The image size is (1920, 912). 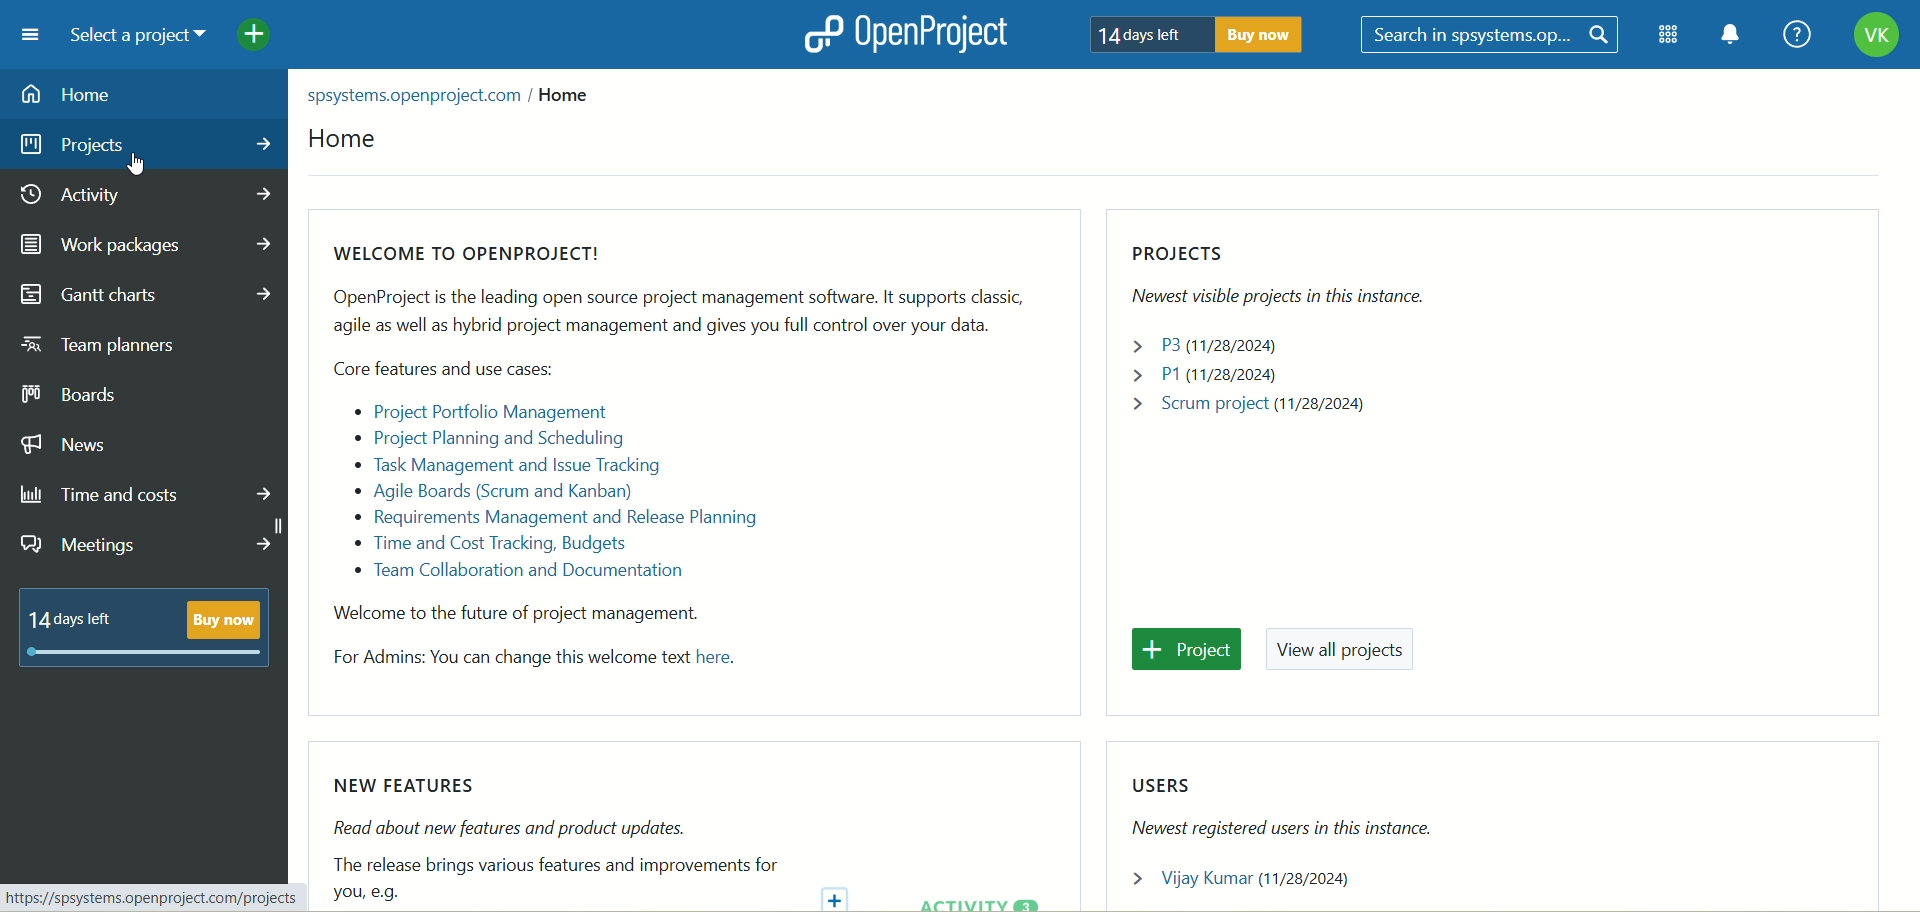 What do you see at coordinates (581, 93) in the screenshot?
I see `home` at bounding box center [581, 93].